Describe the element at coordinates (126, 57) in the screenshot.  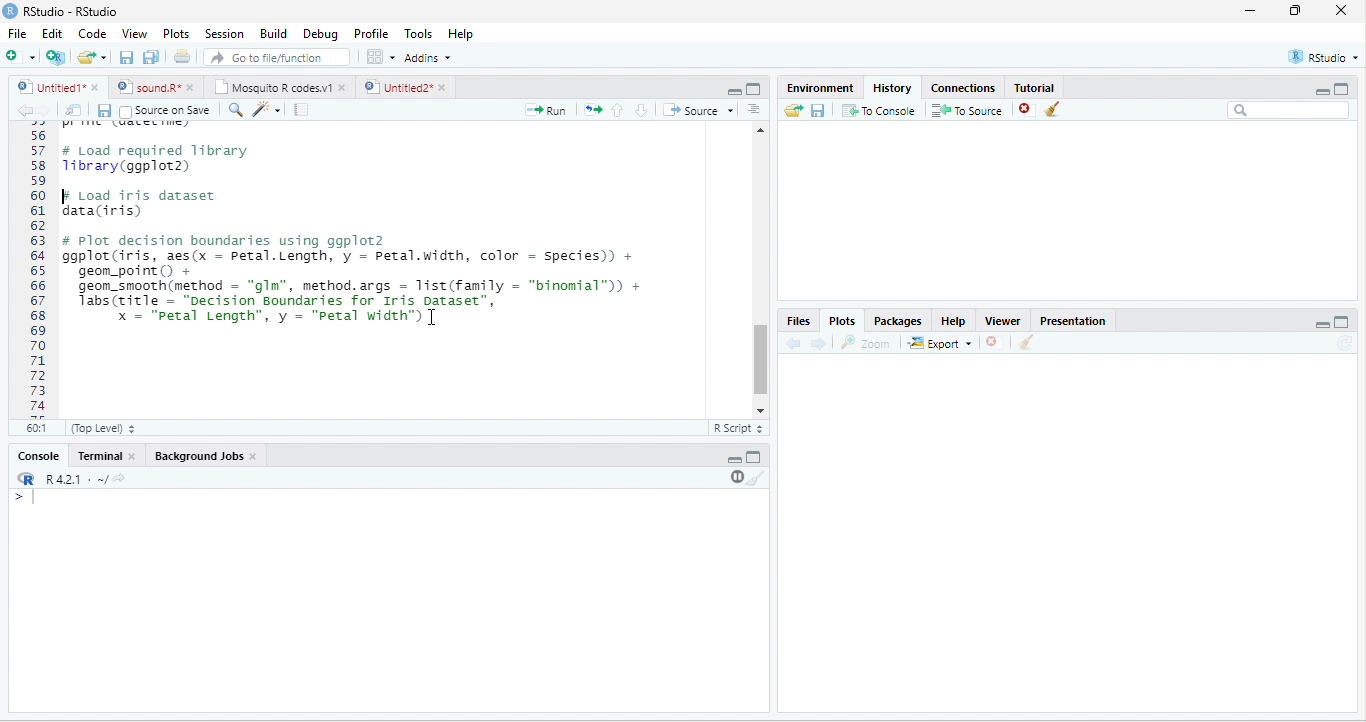
I see `save` at that location.